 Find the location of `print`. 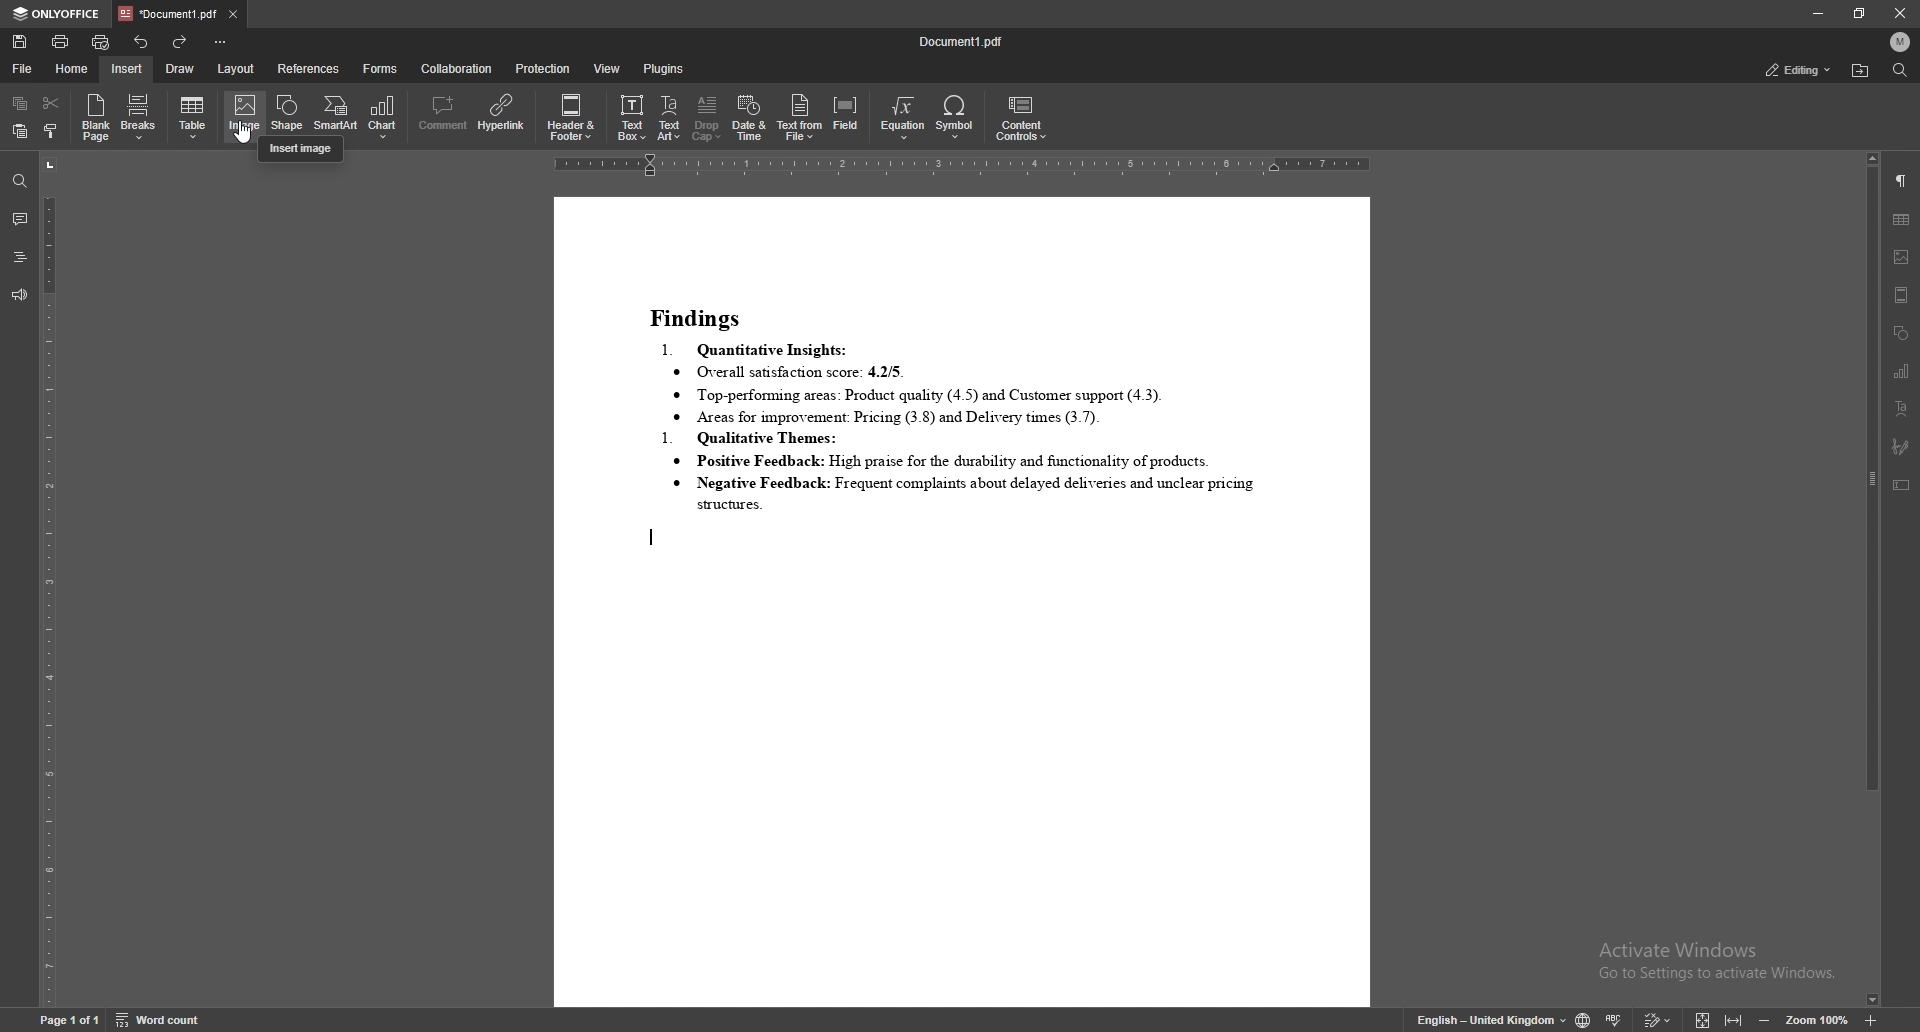

print is located at coordinates (61, 41).